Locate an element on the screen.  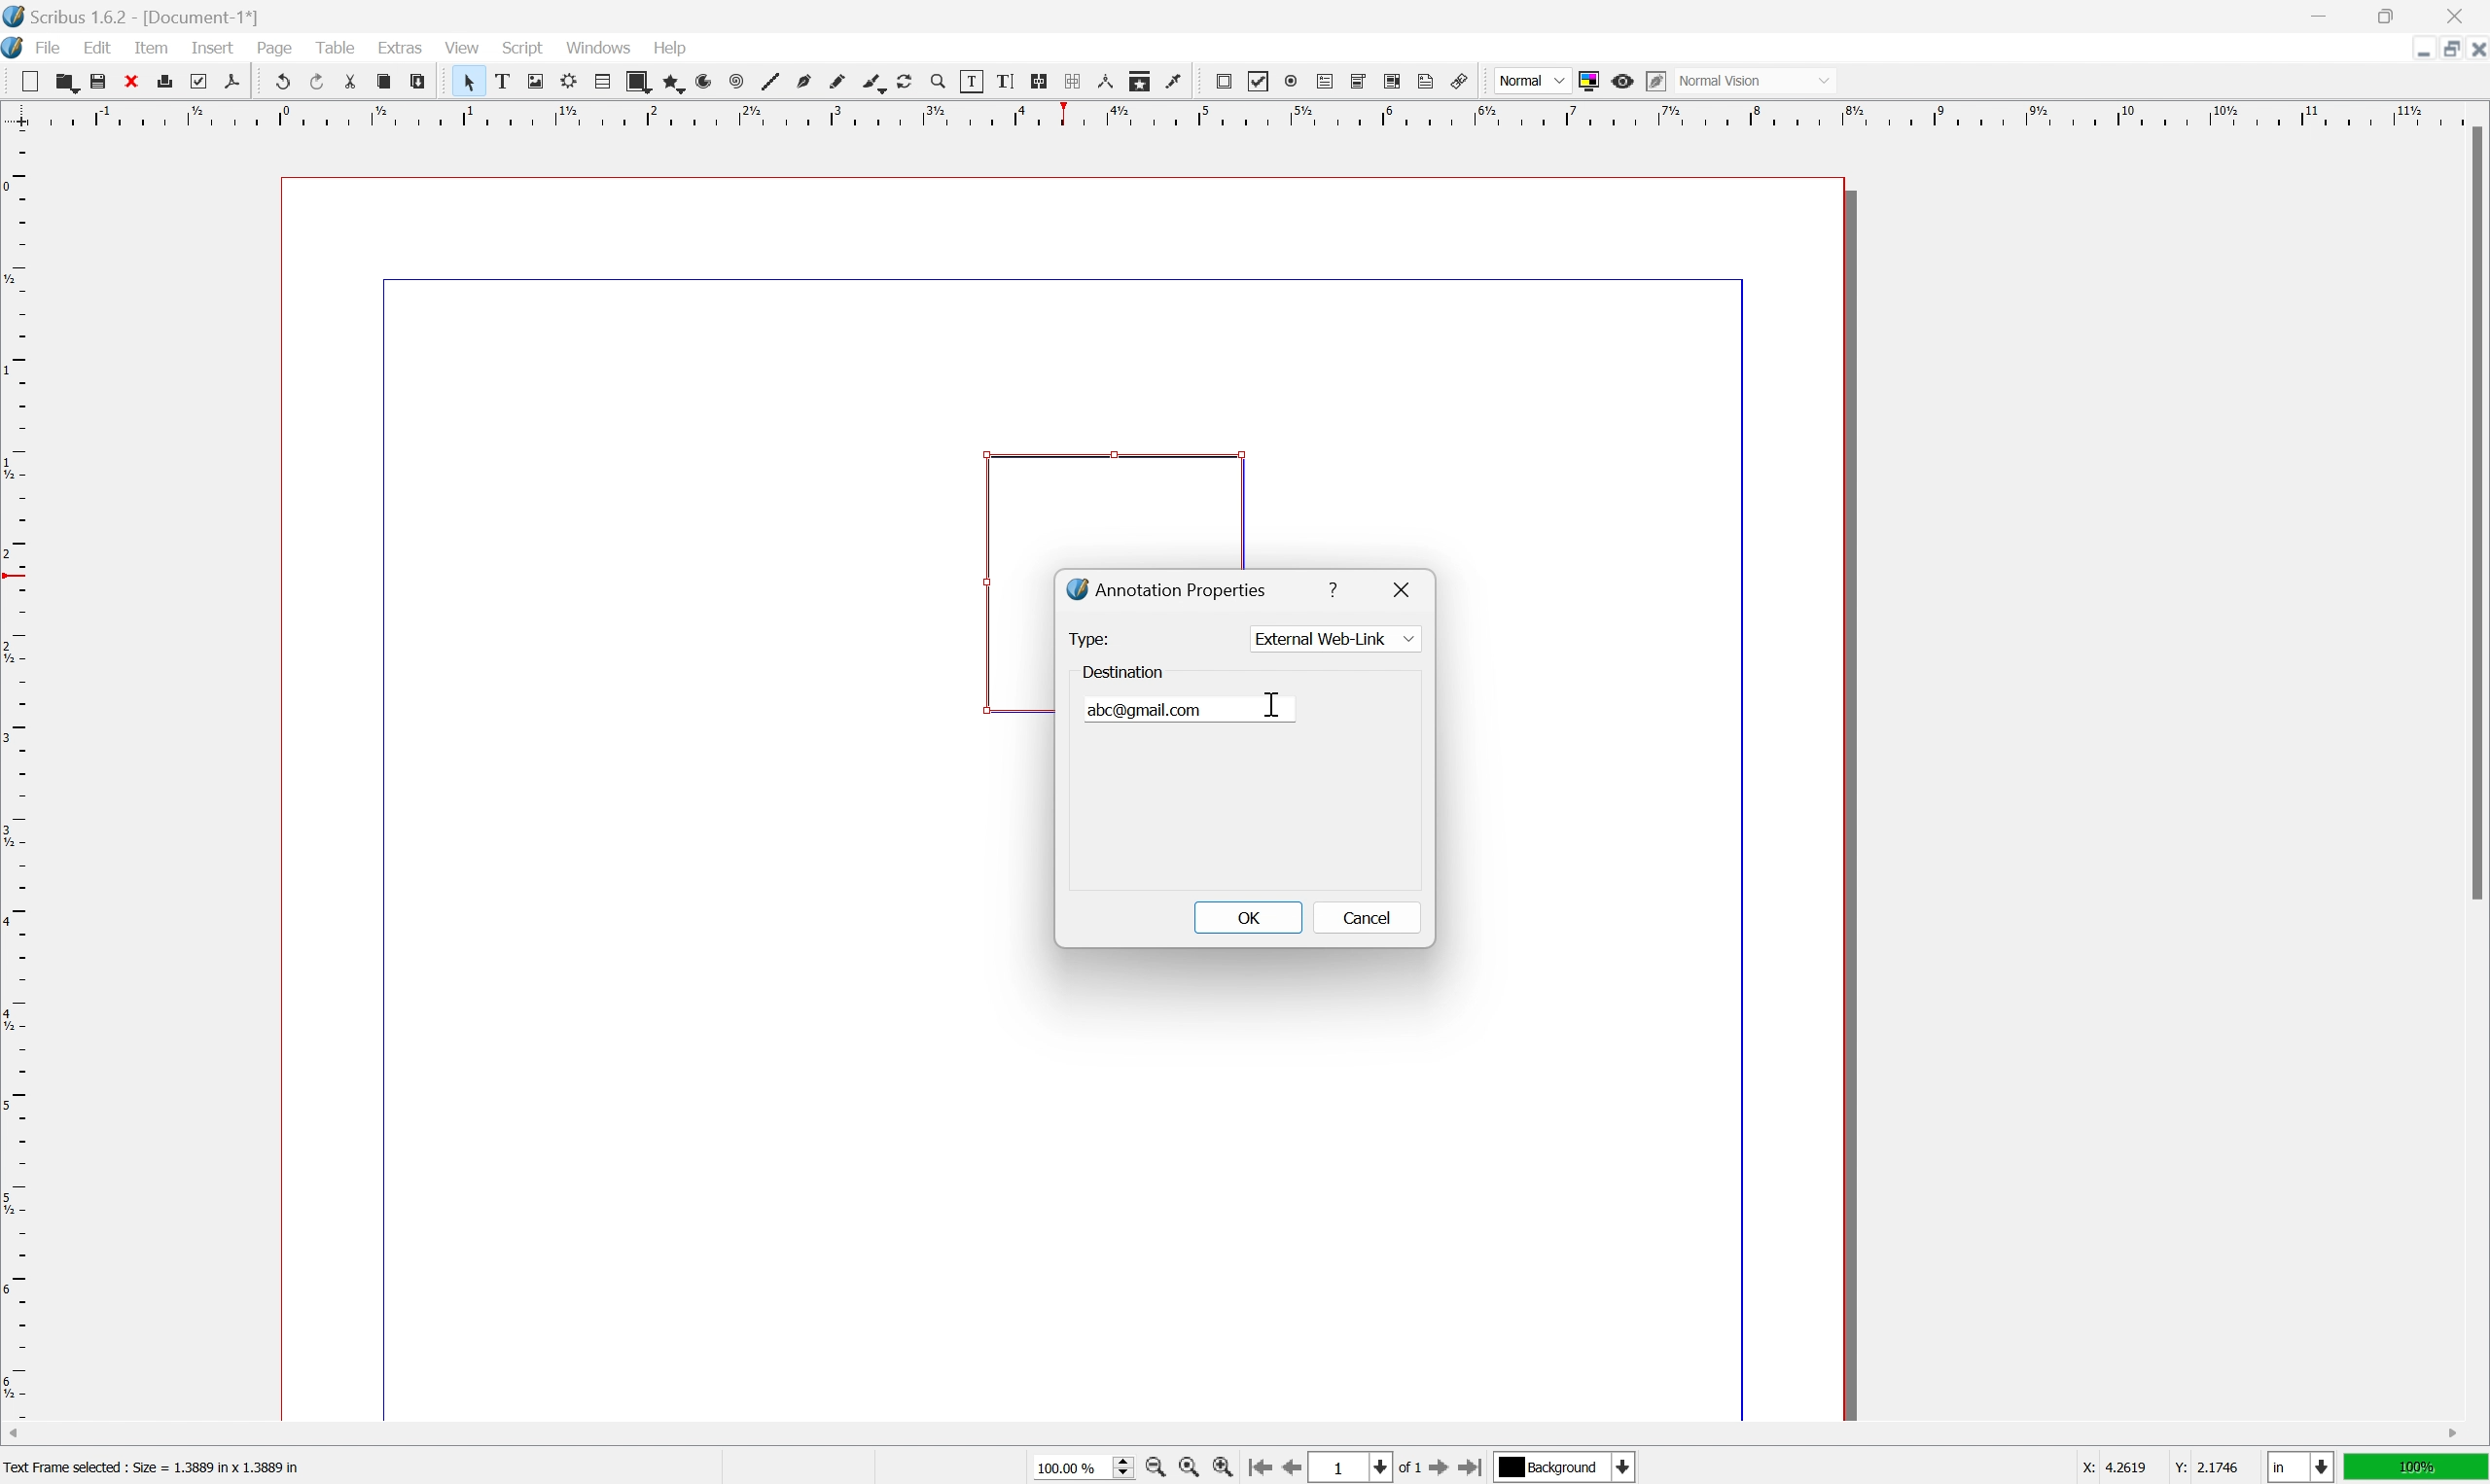
pdf radio button is located at coordinates (1291, 81).